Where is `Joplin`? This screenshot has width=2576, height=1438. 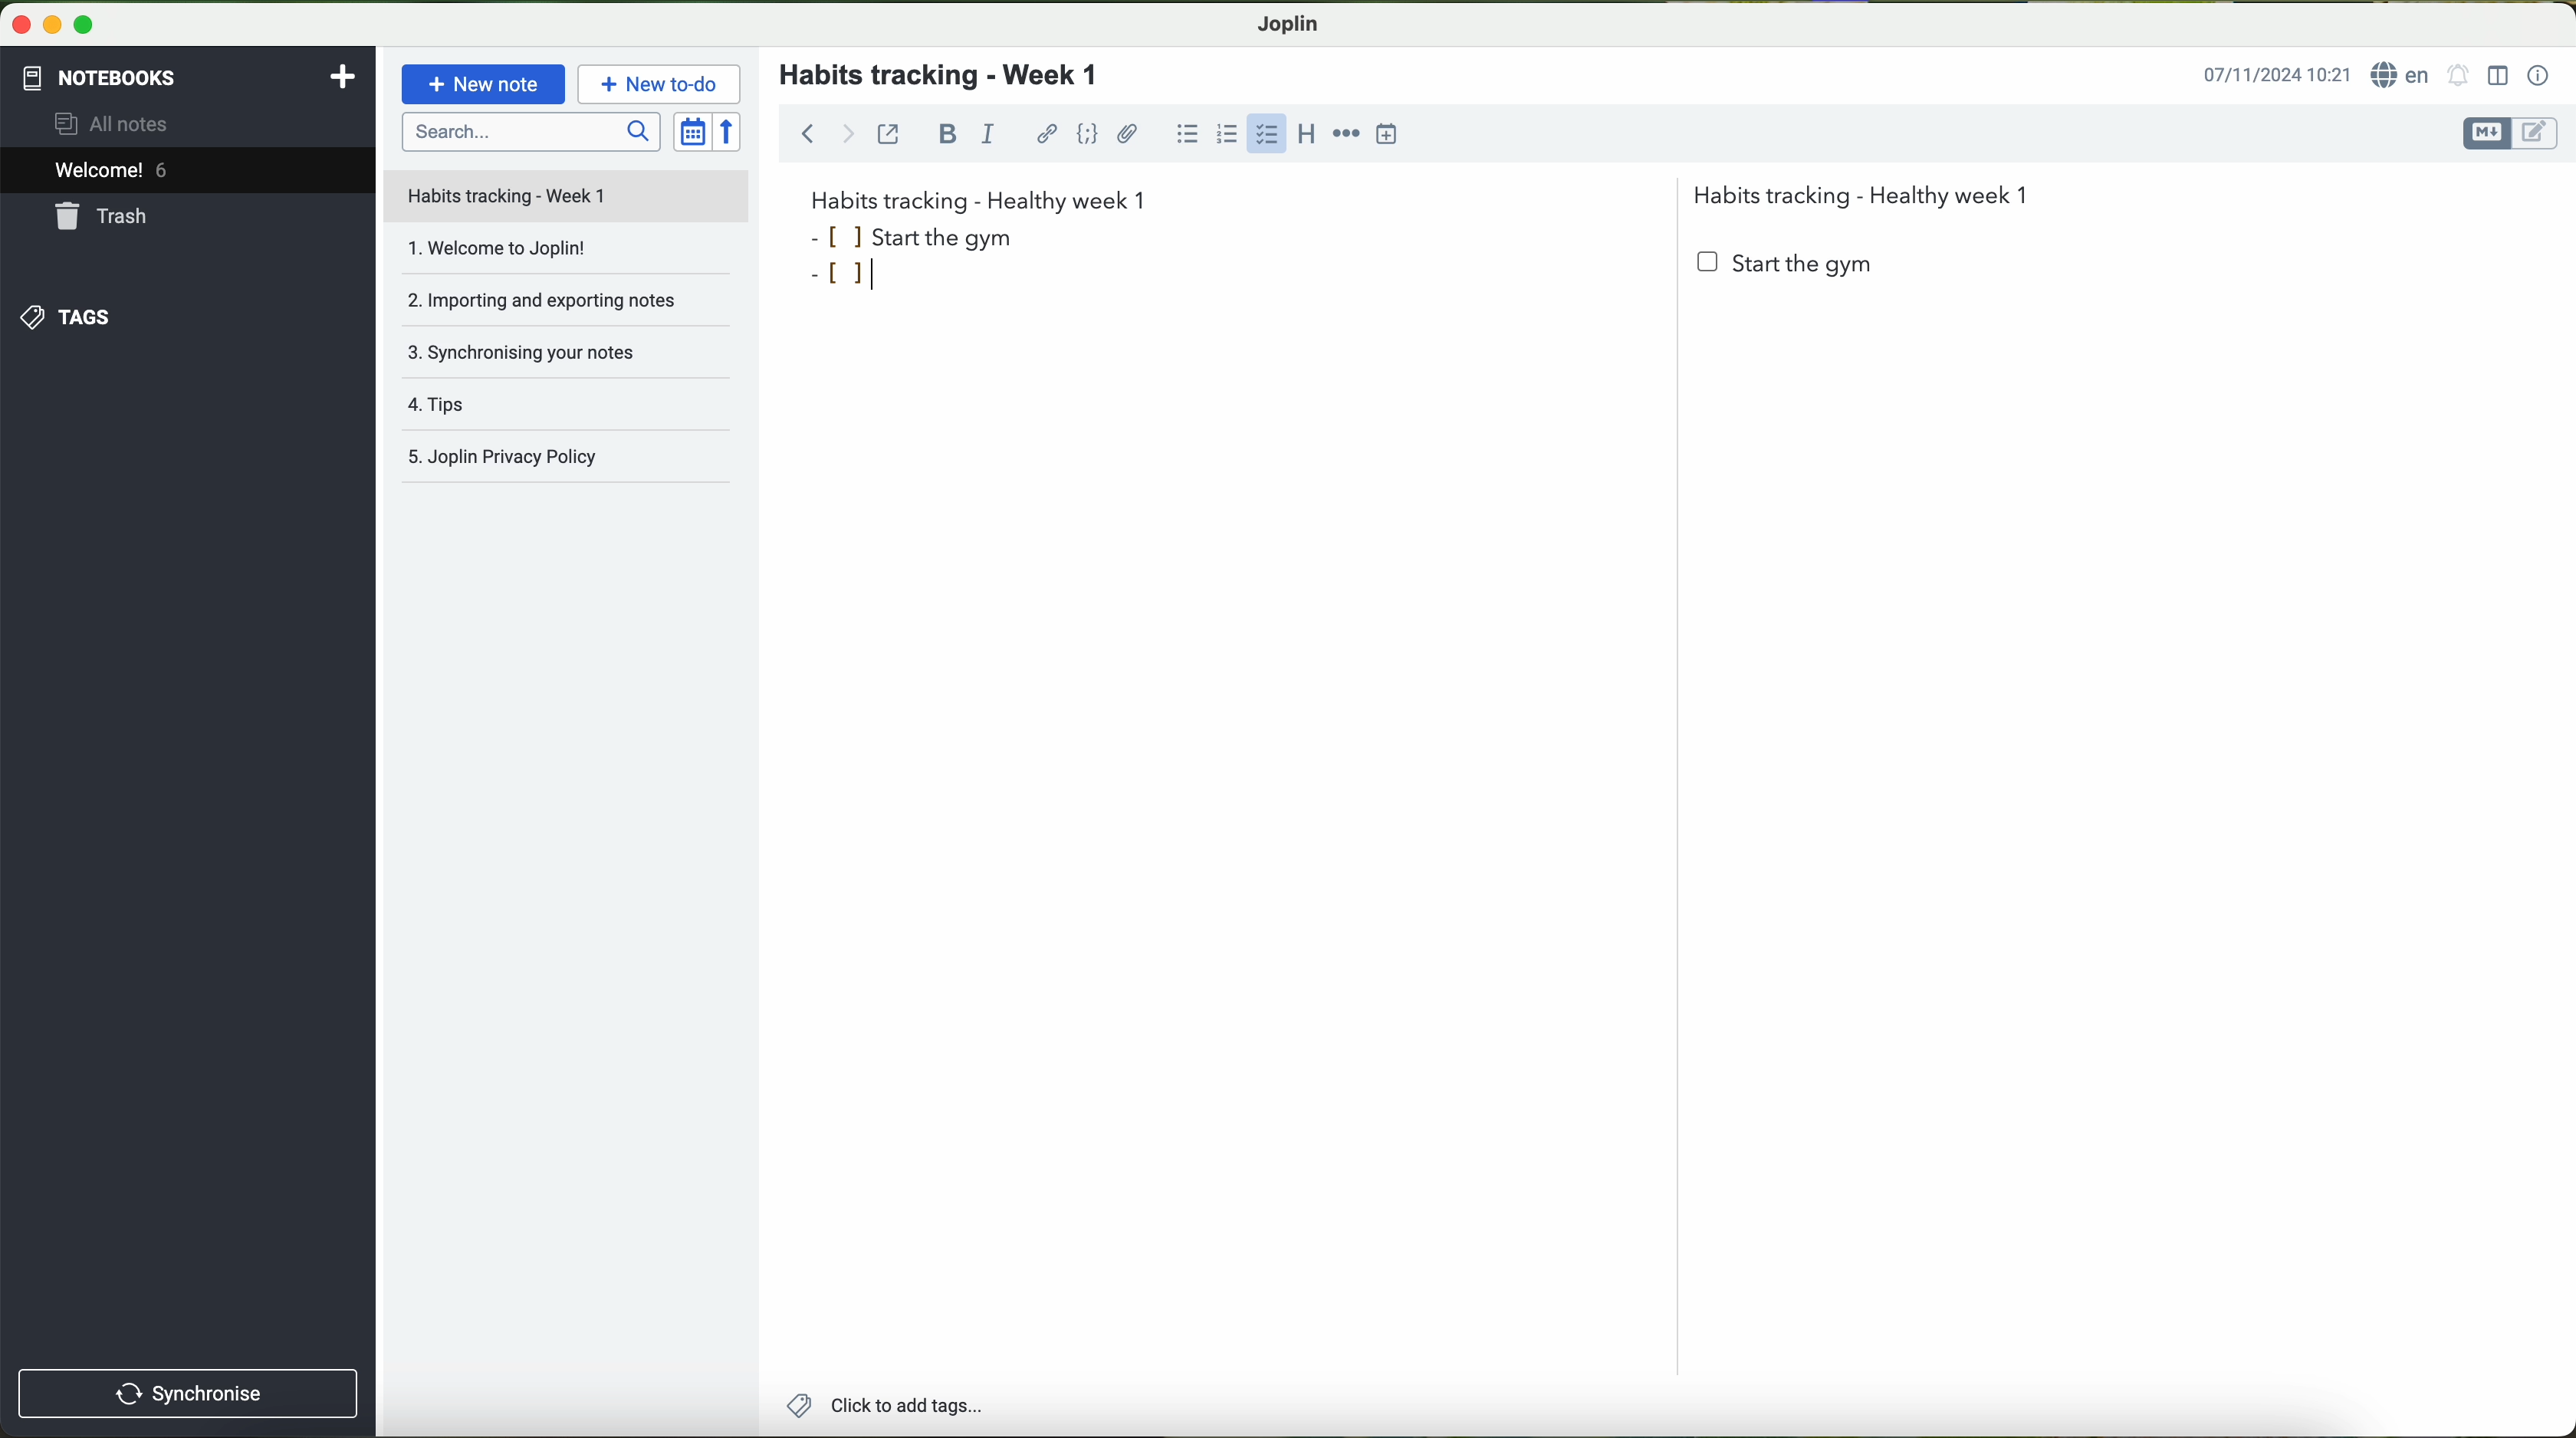
Joplin is located at coordinates (1286, 25).